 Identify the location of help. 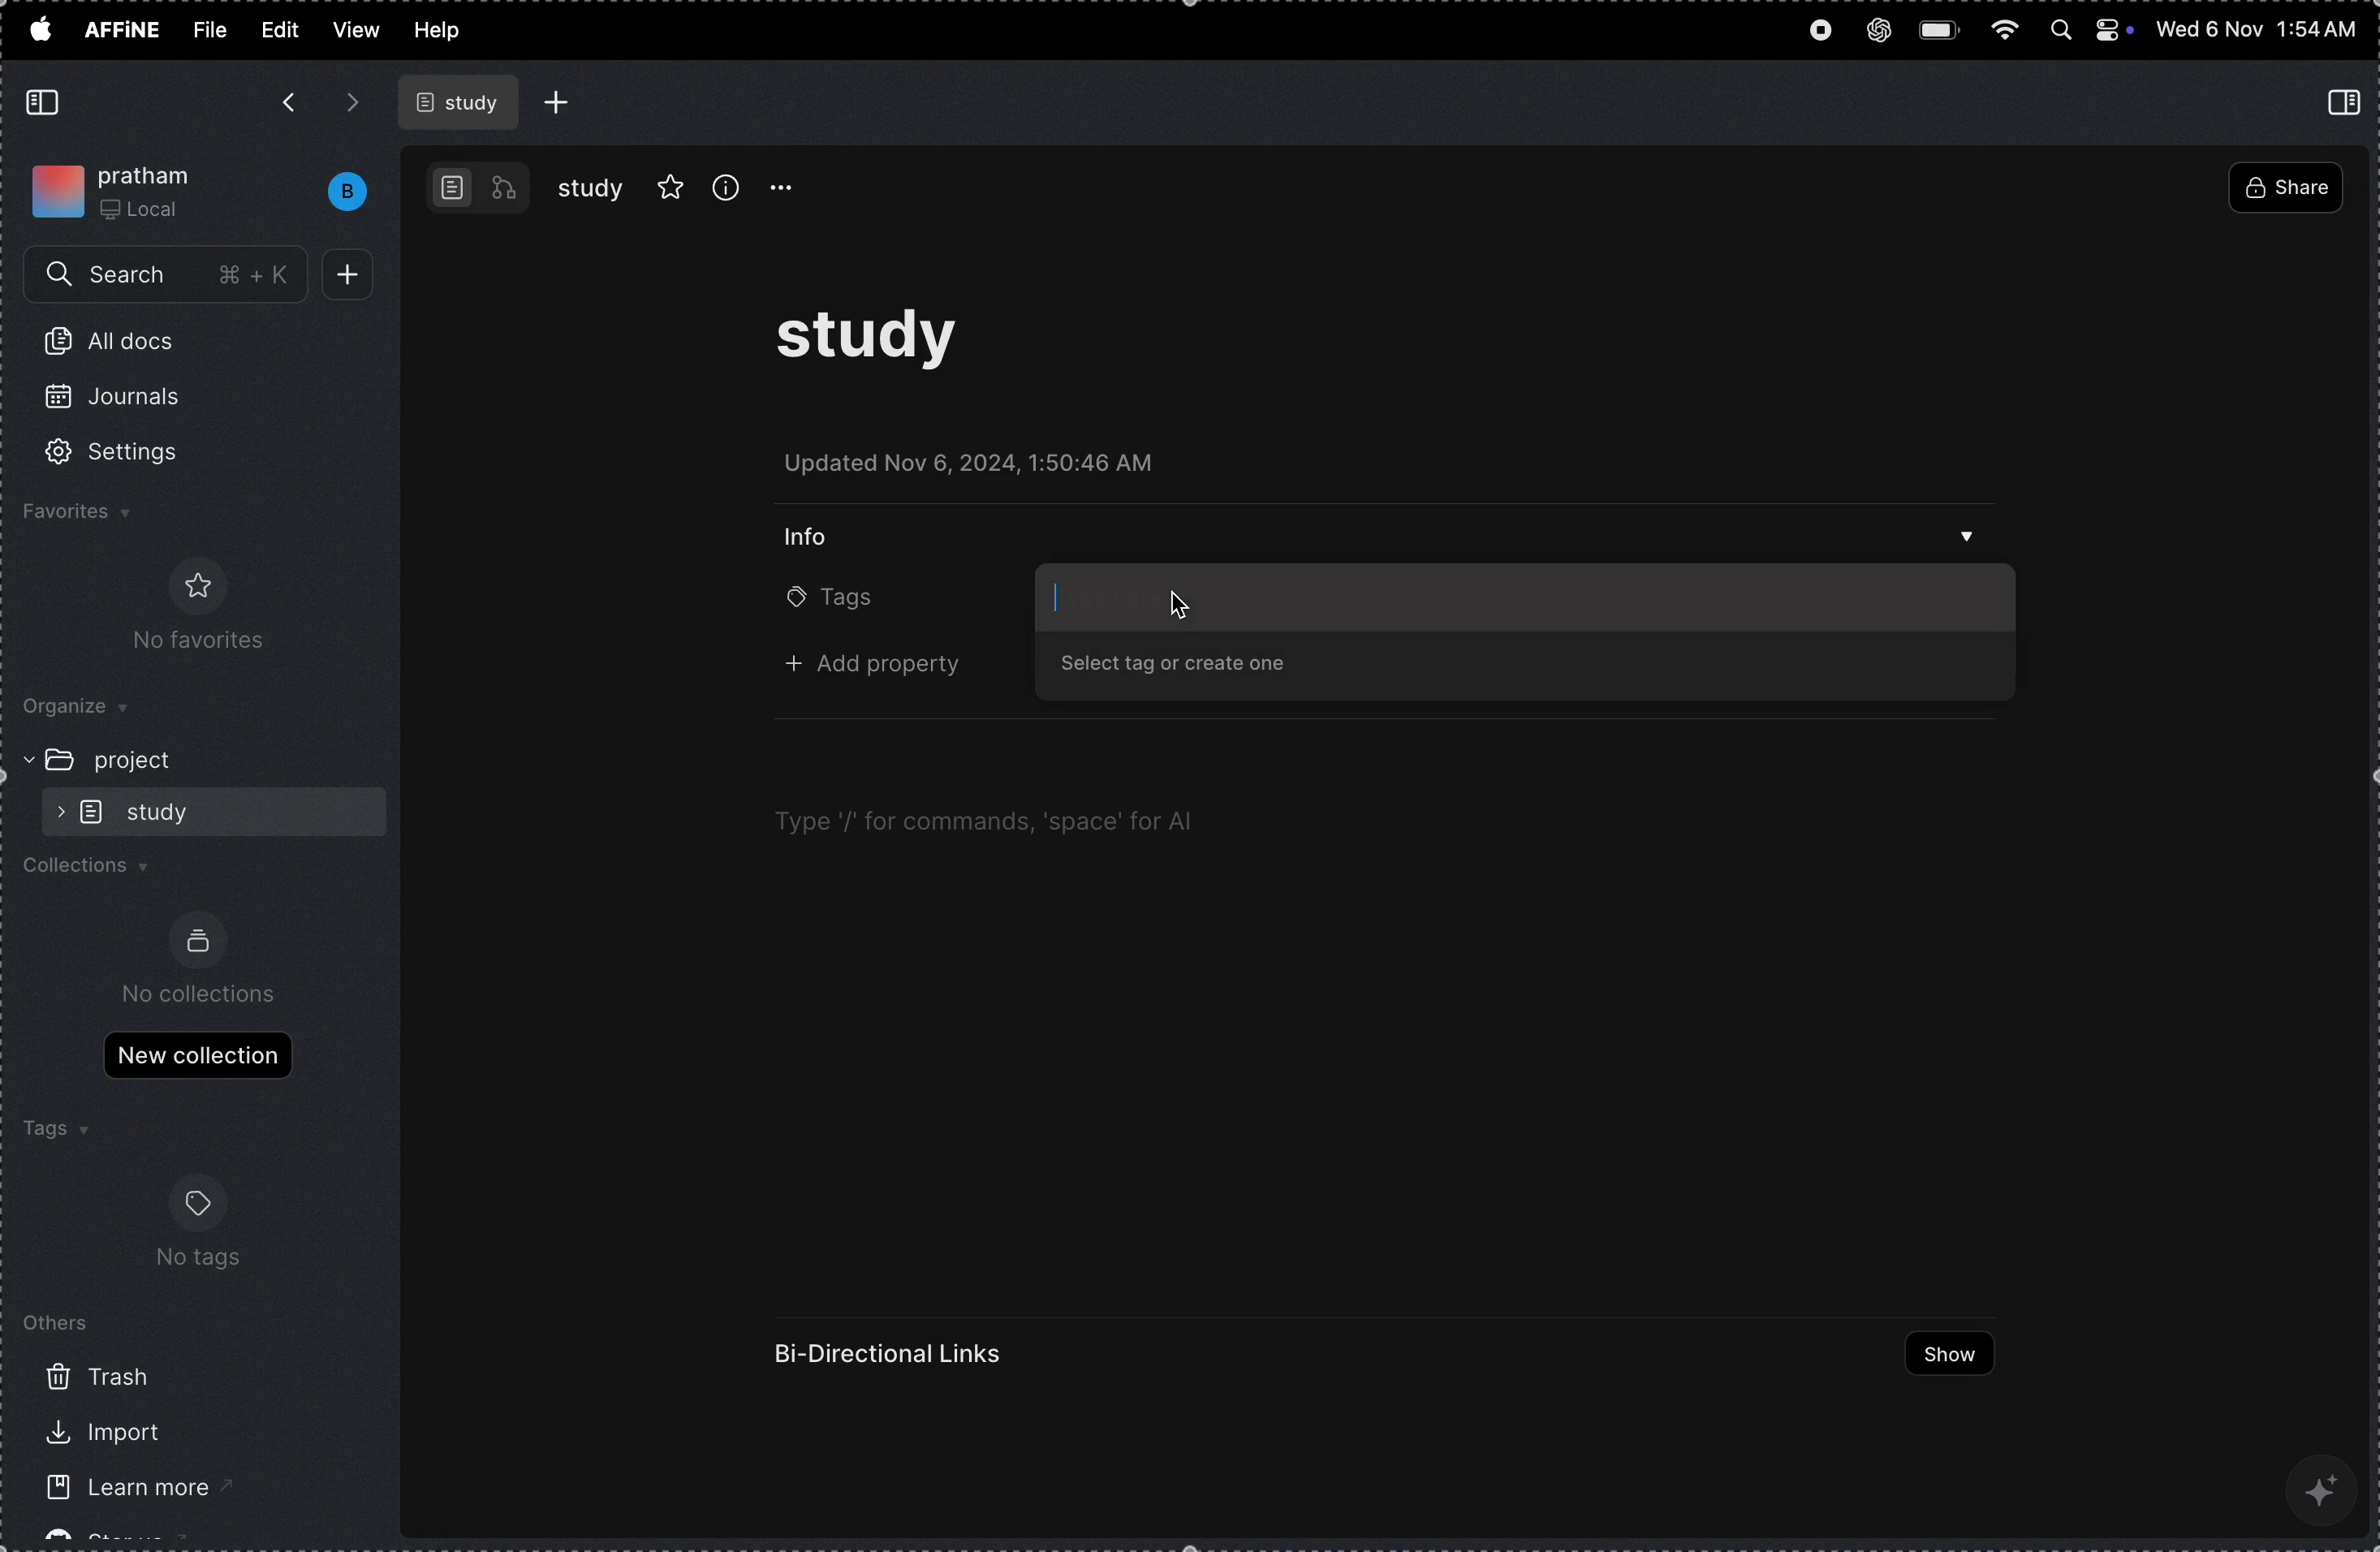
(447, 32).